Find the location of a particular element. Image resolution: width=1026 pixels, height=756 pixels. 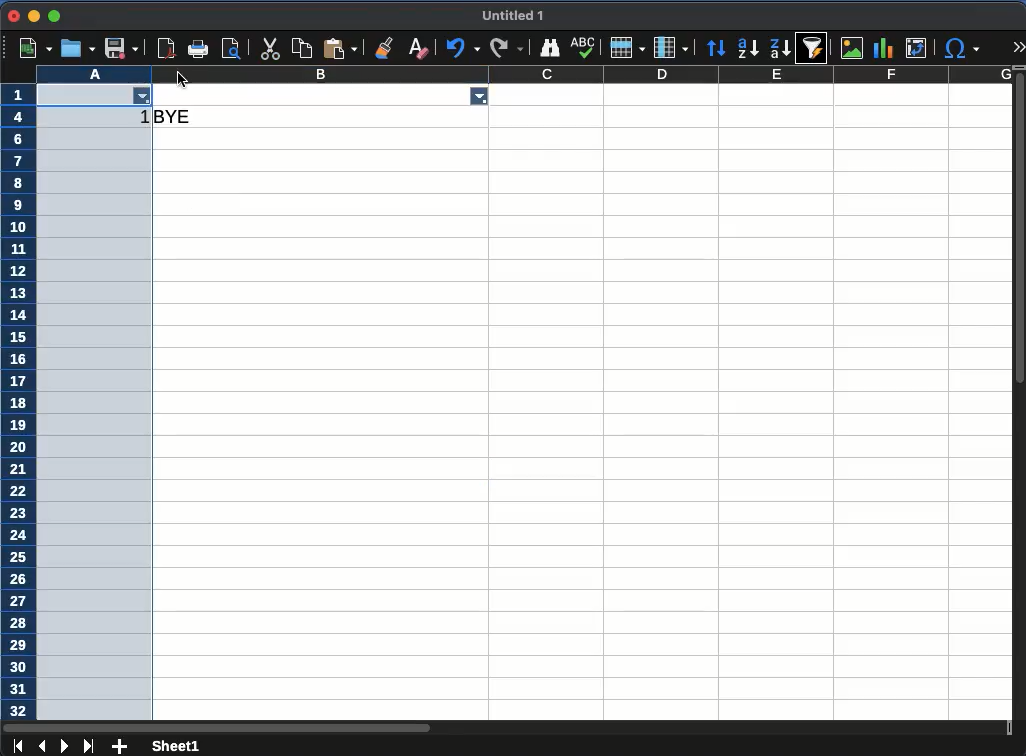

close is located at coordinates (13, 16).